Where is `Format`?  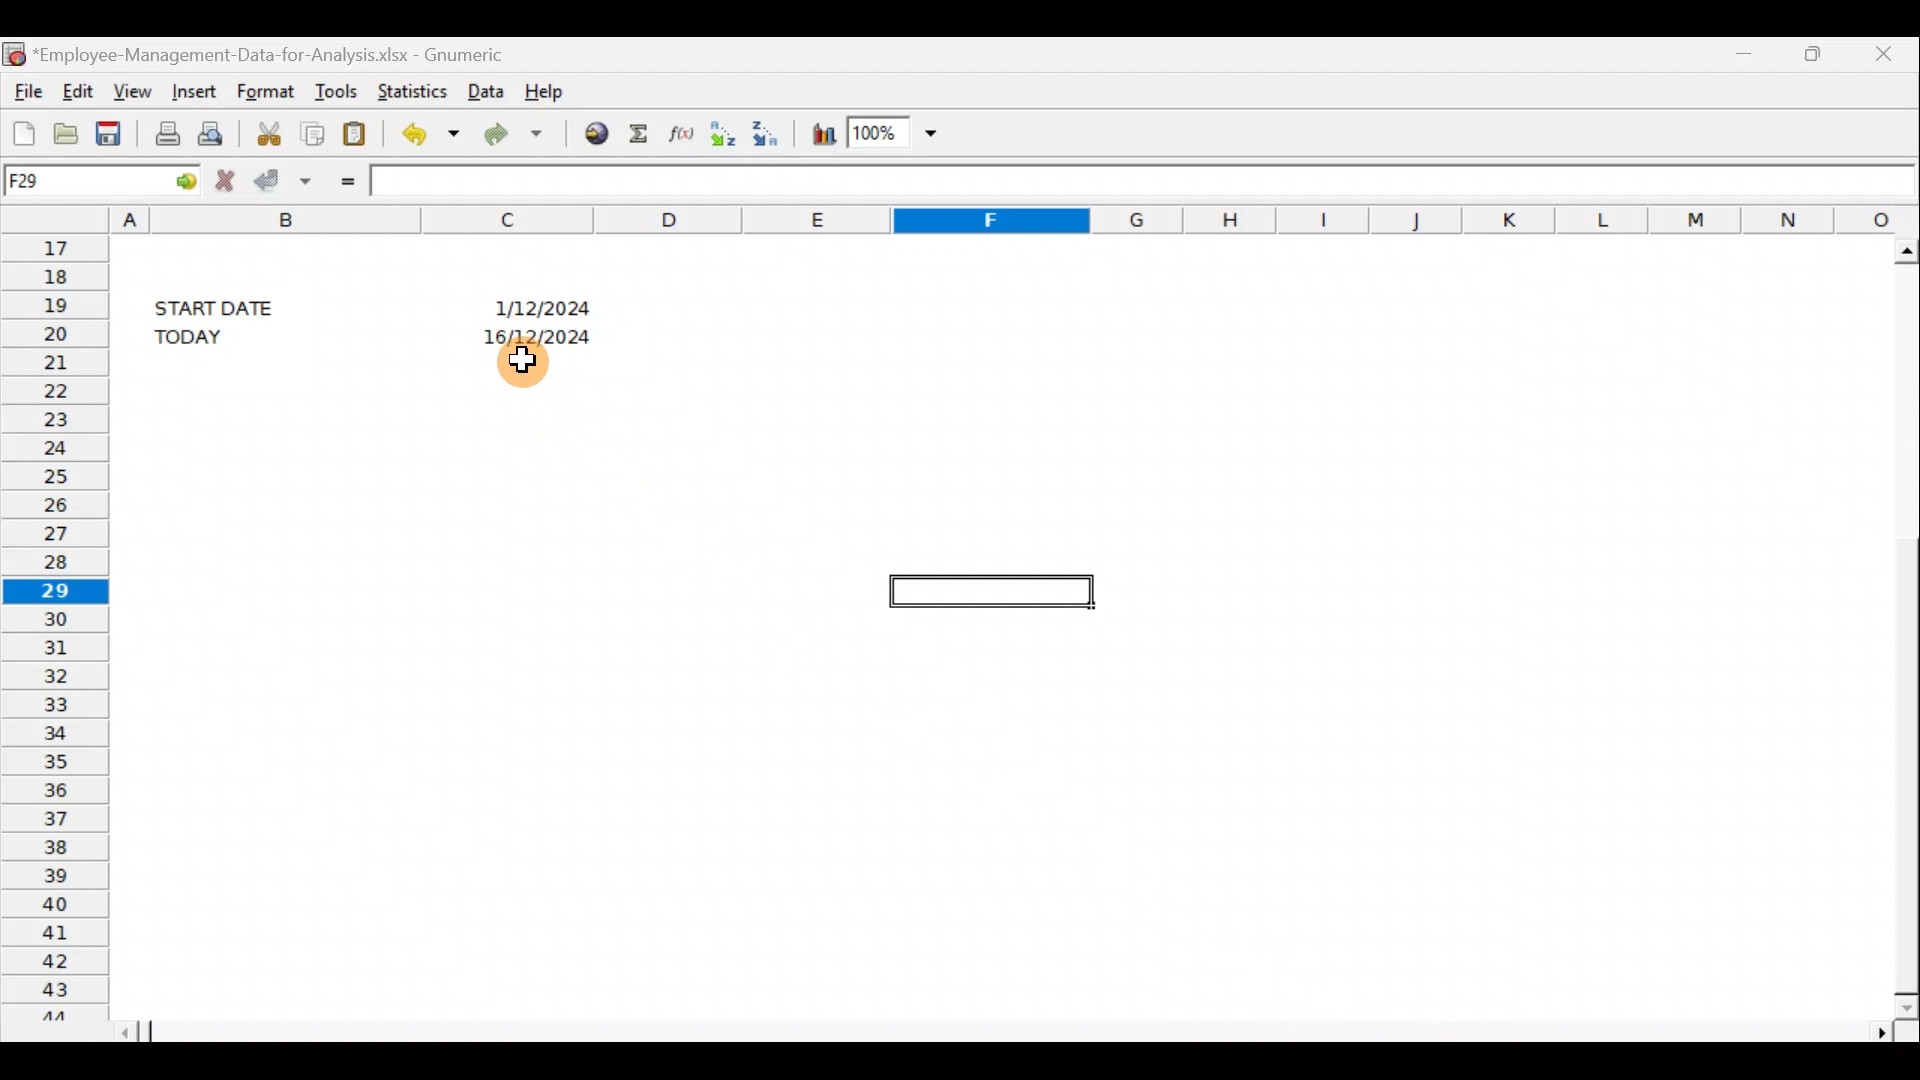
Format is located at coordinates (268, 89).